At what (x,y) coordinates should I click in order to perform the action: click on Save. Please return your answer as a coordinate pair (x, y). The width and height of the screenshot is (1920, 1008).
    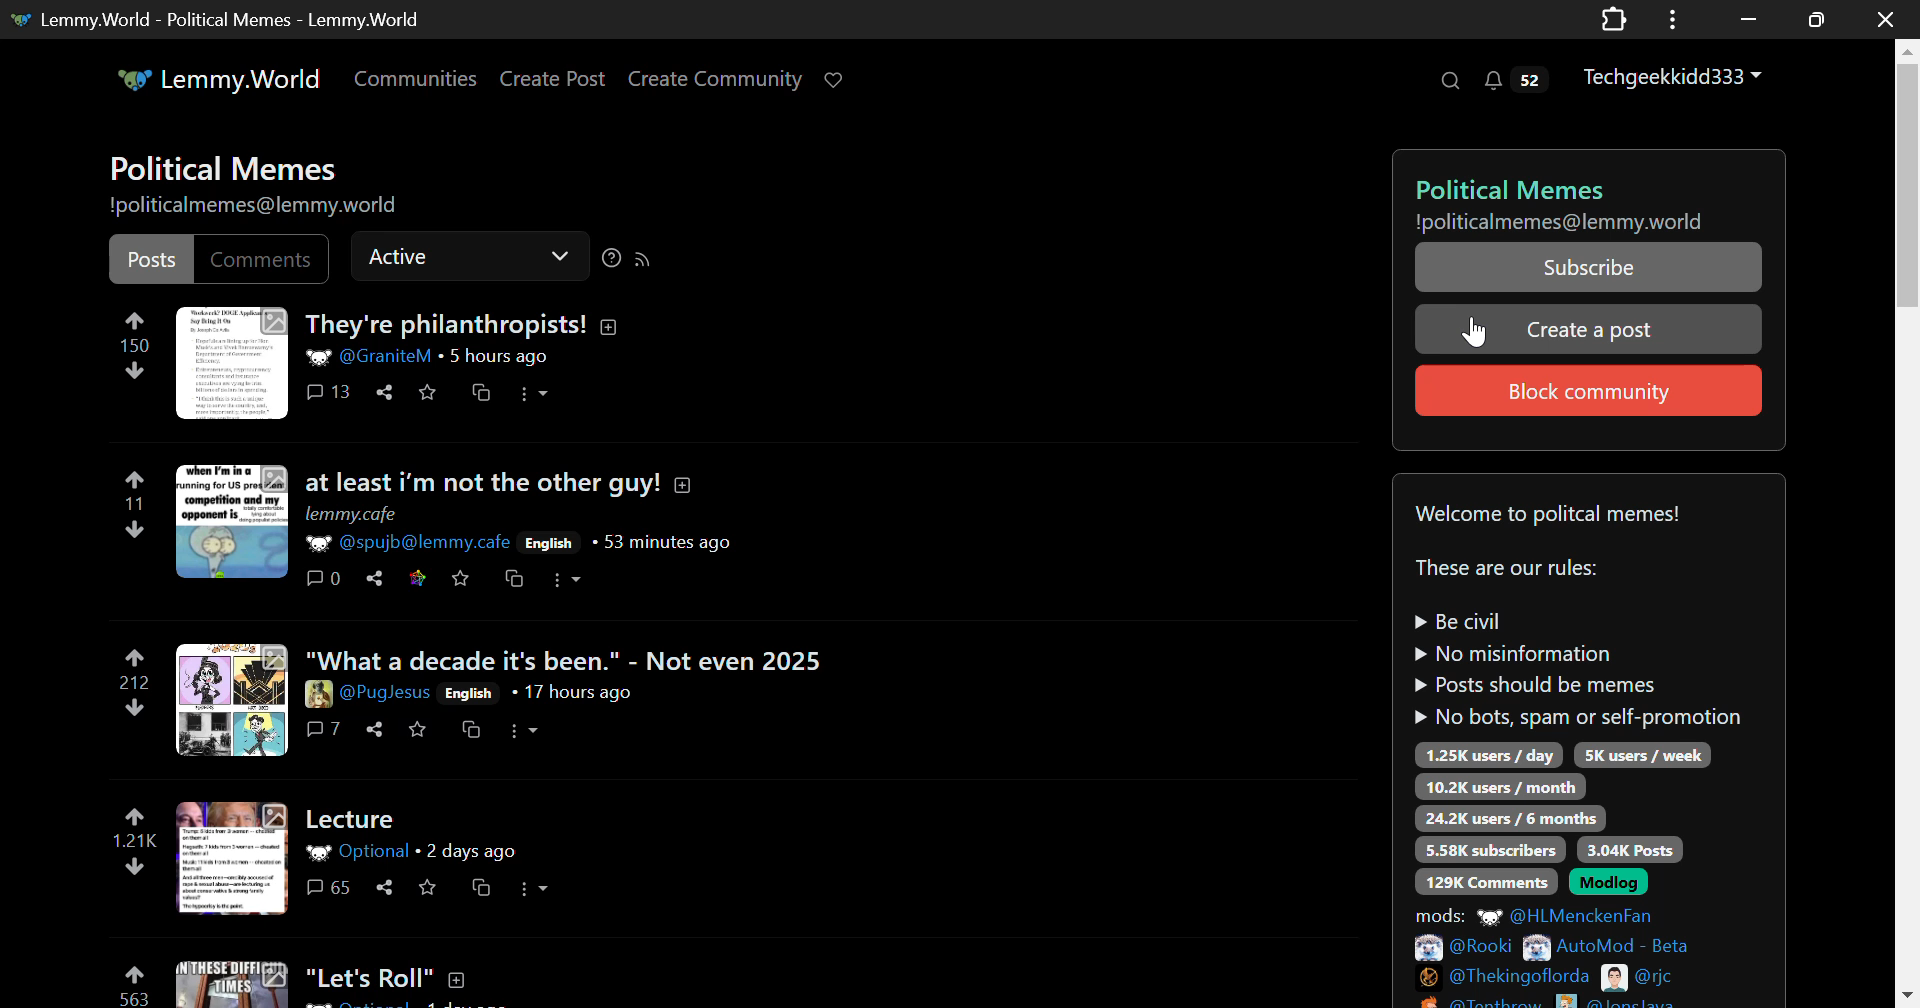
    Looking at the image, I should click on (430, 392).